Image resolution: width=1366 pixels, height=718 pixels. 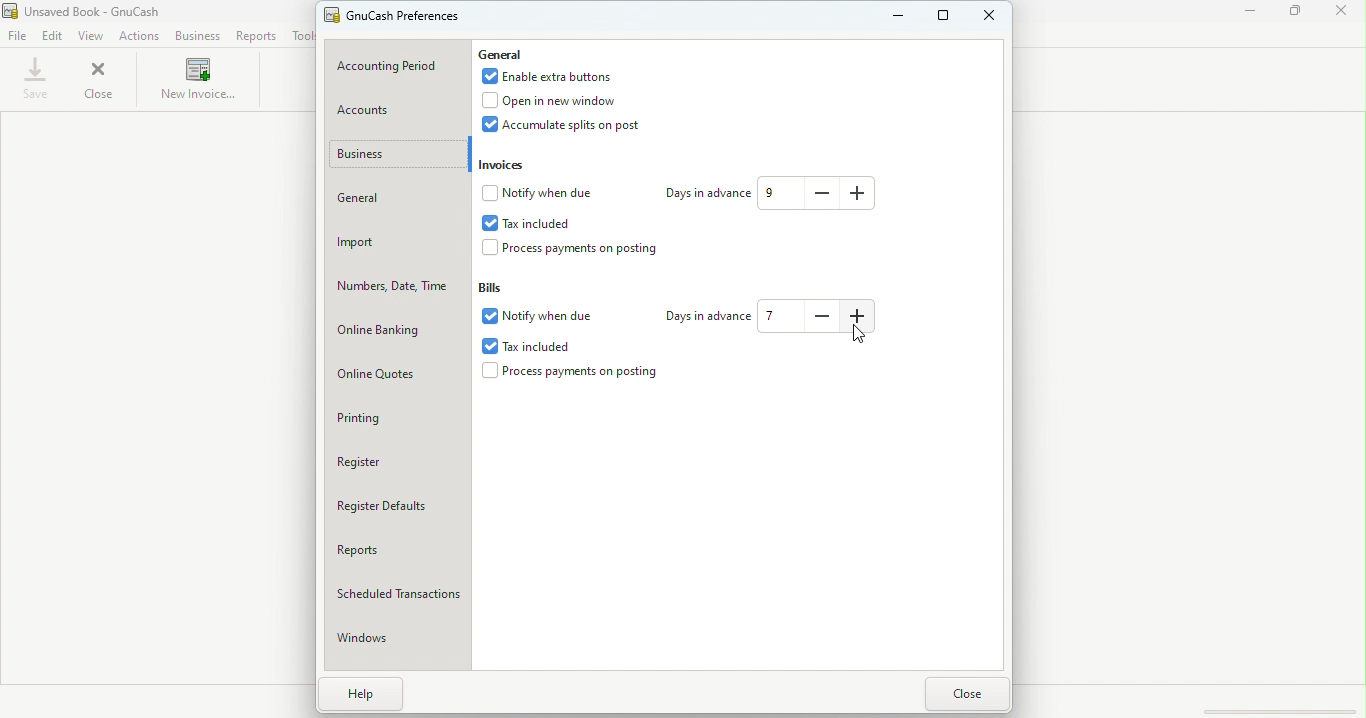 I want to click on Online banking, so click(x=394, y=328).